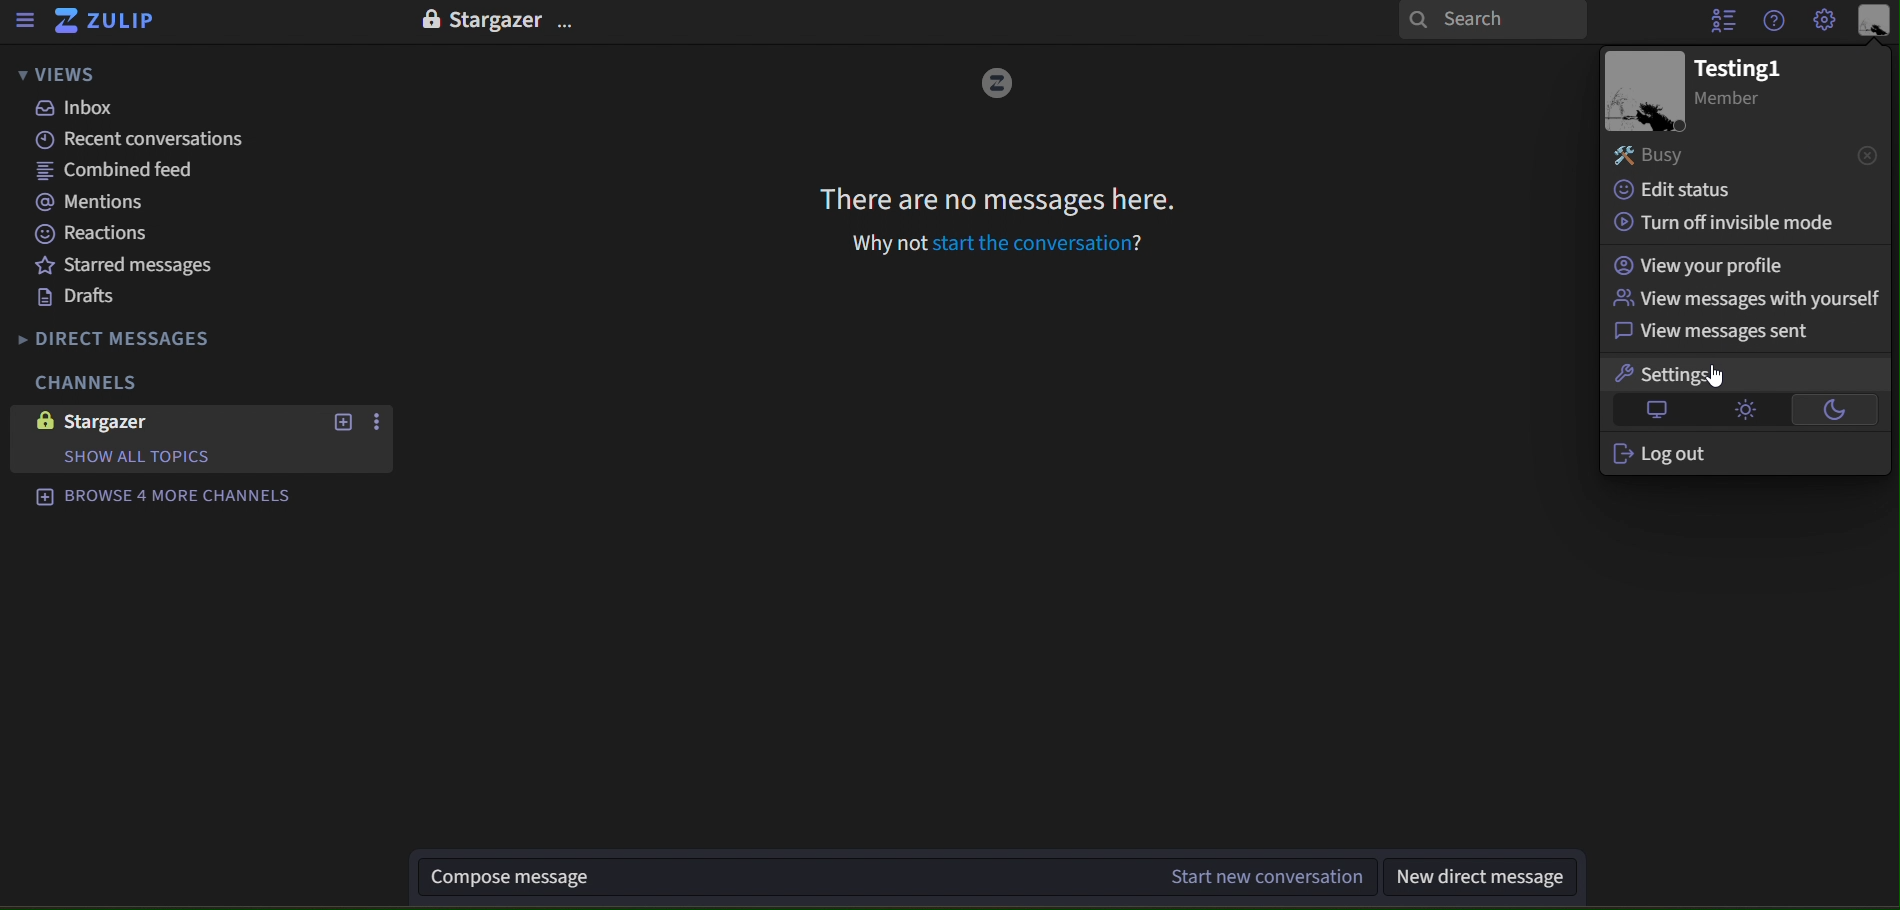 Image resolution: width=1900 pixels, height=910 pixels. What do you see at coordinates (1491, 22) in the screenshot?
I see `search` at bounding box center [1491, 22].